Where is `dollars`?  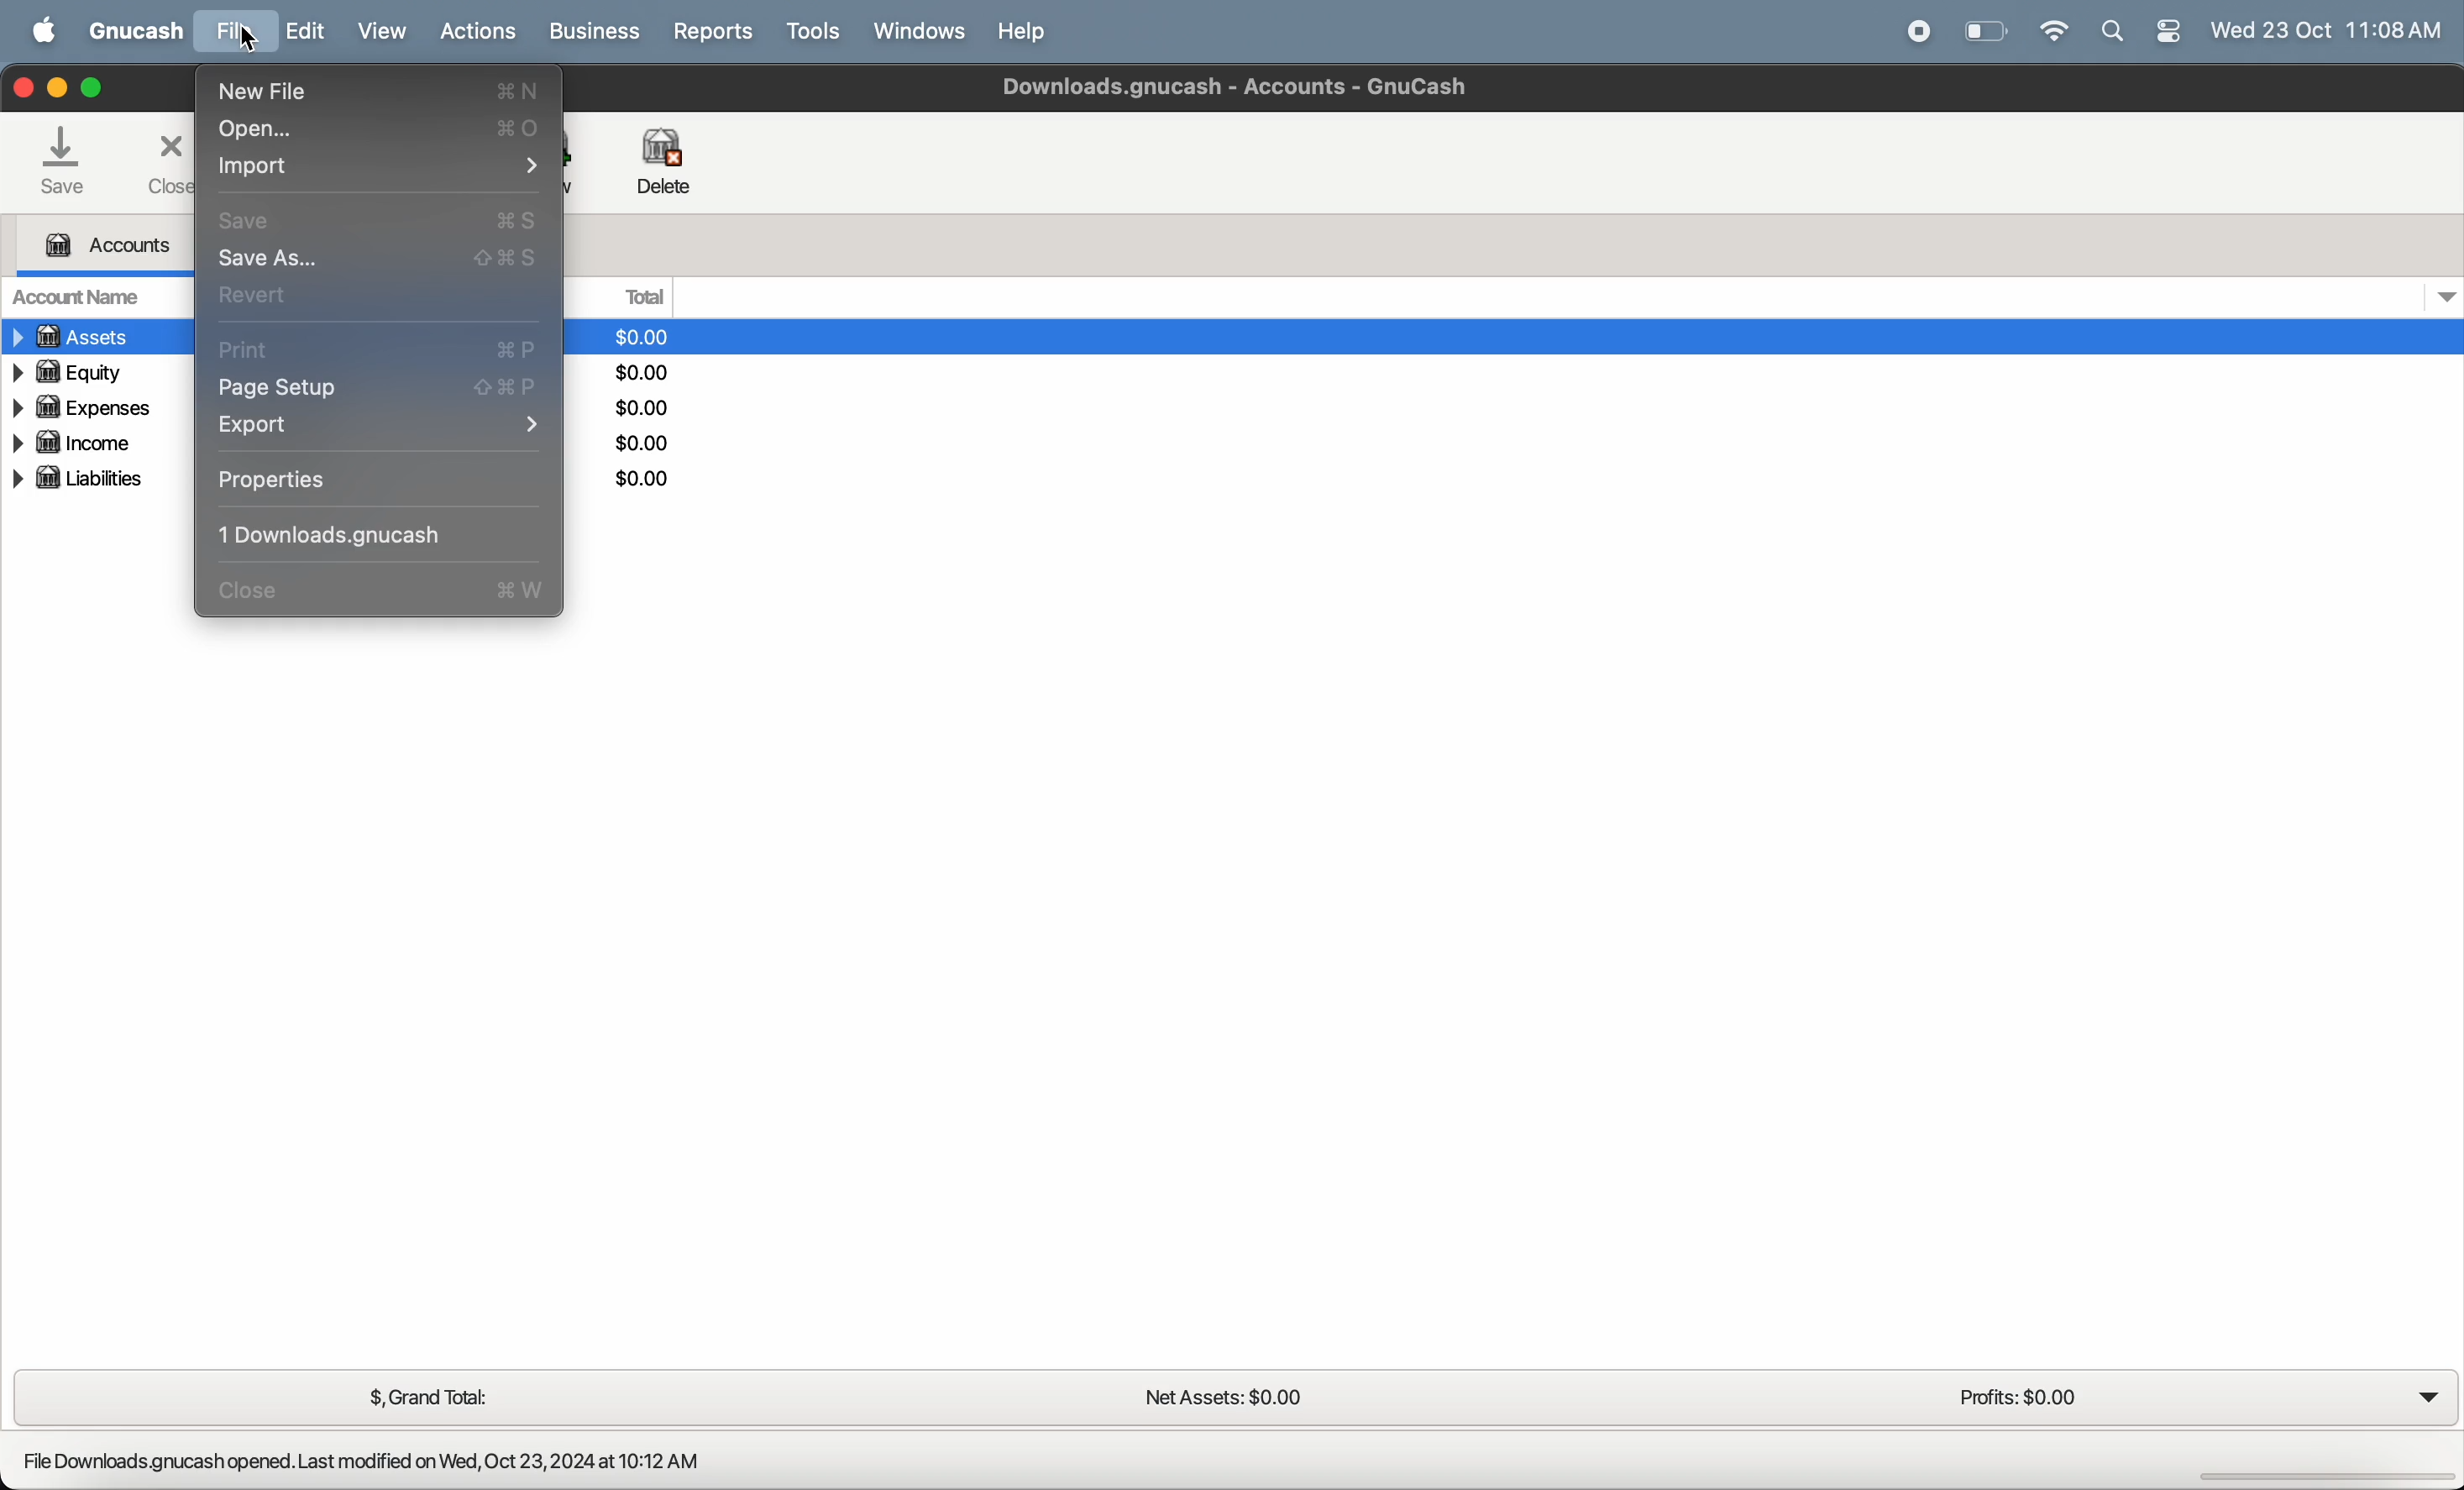 dollars is located at coordinates (637, 340).